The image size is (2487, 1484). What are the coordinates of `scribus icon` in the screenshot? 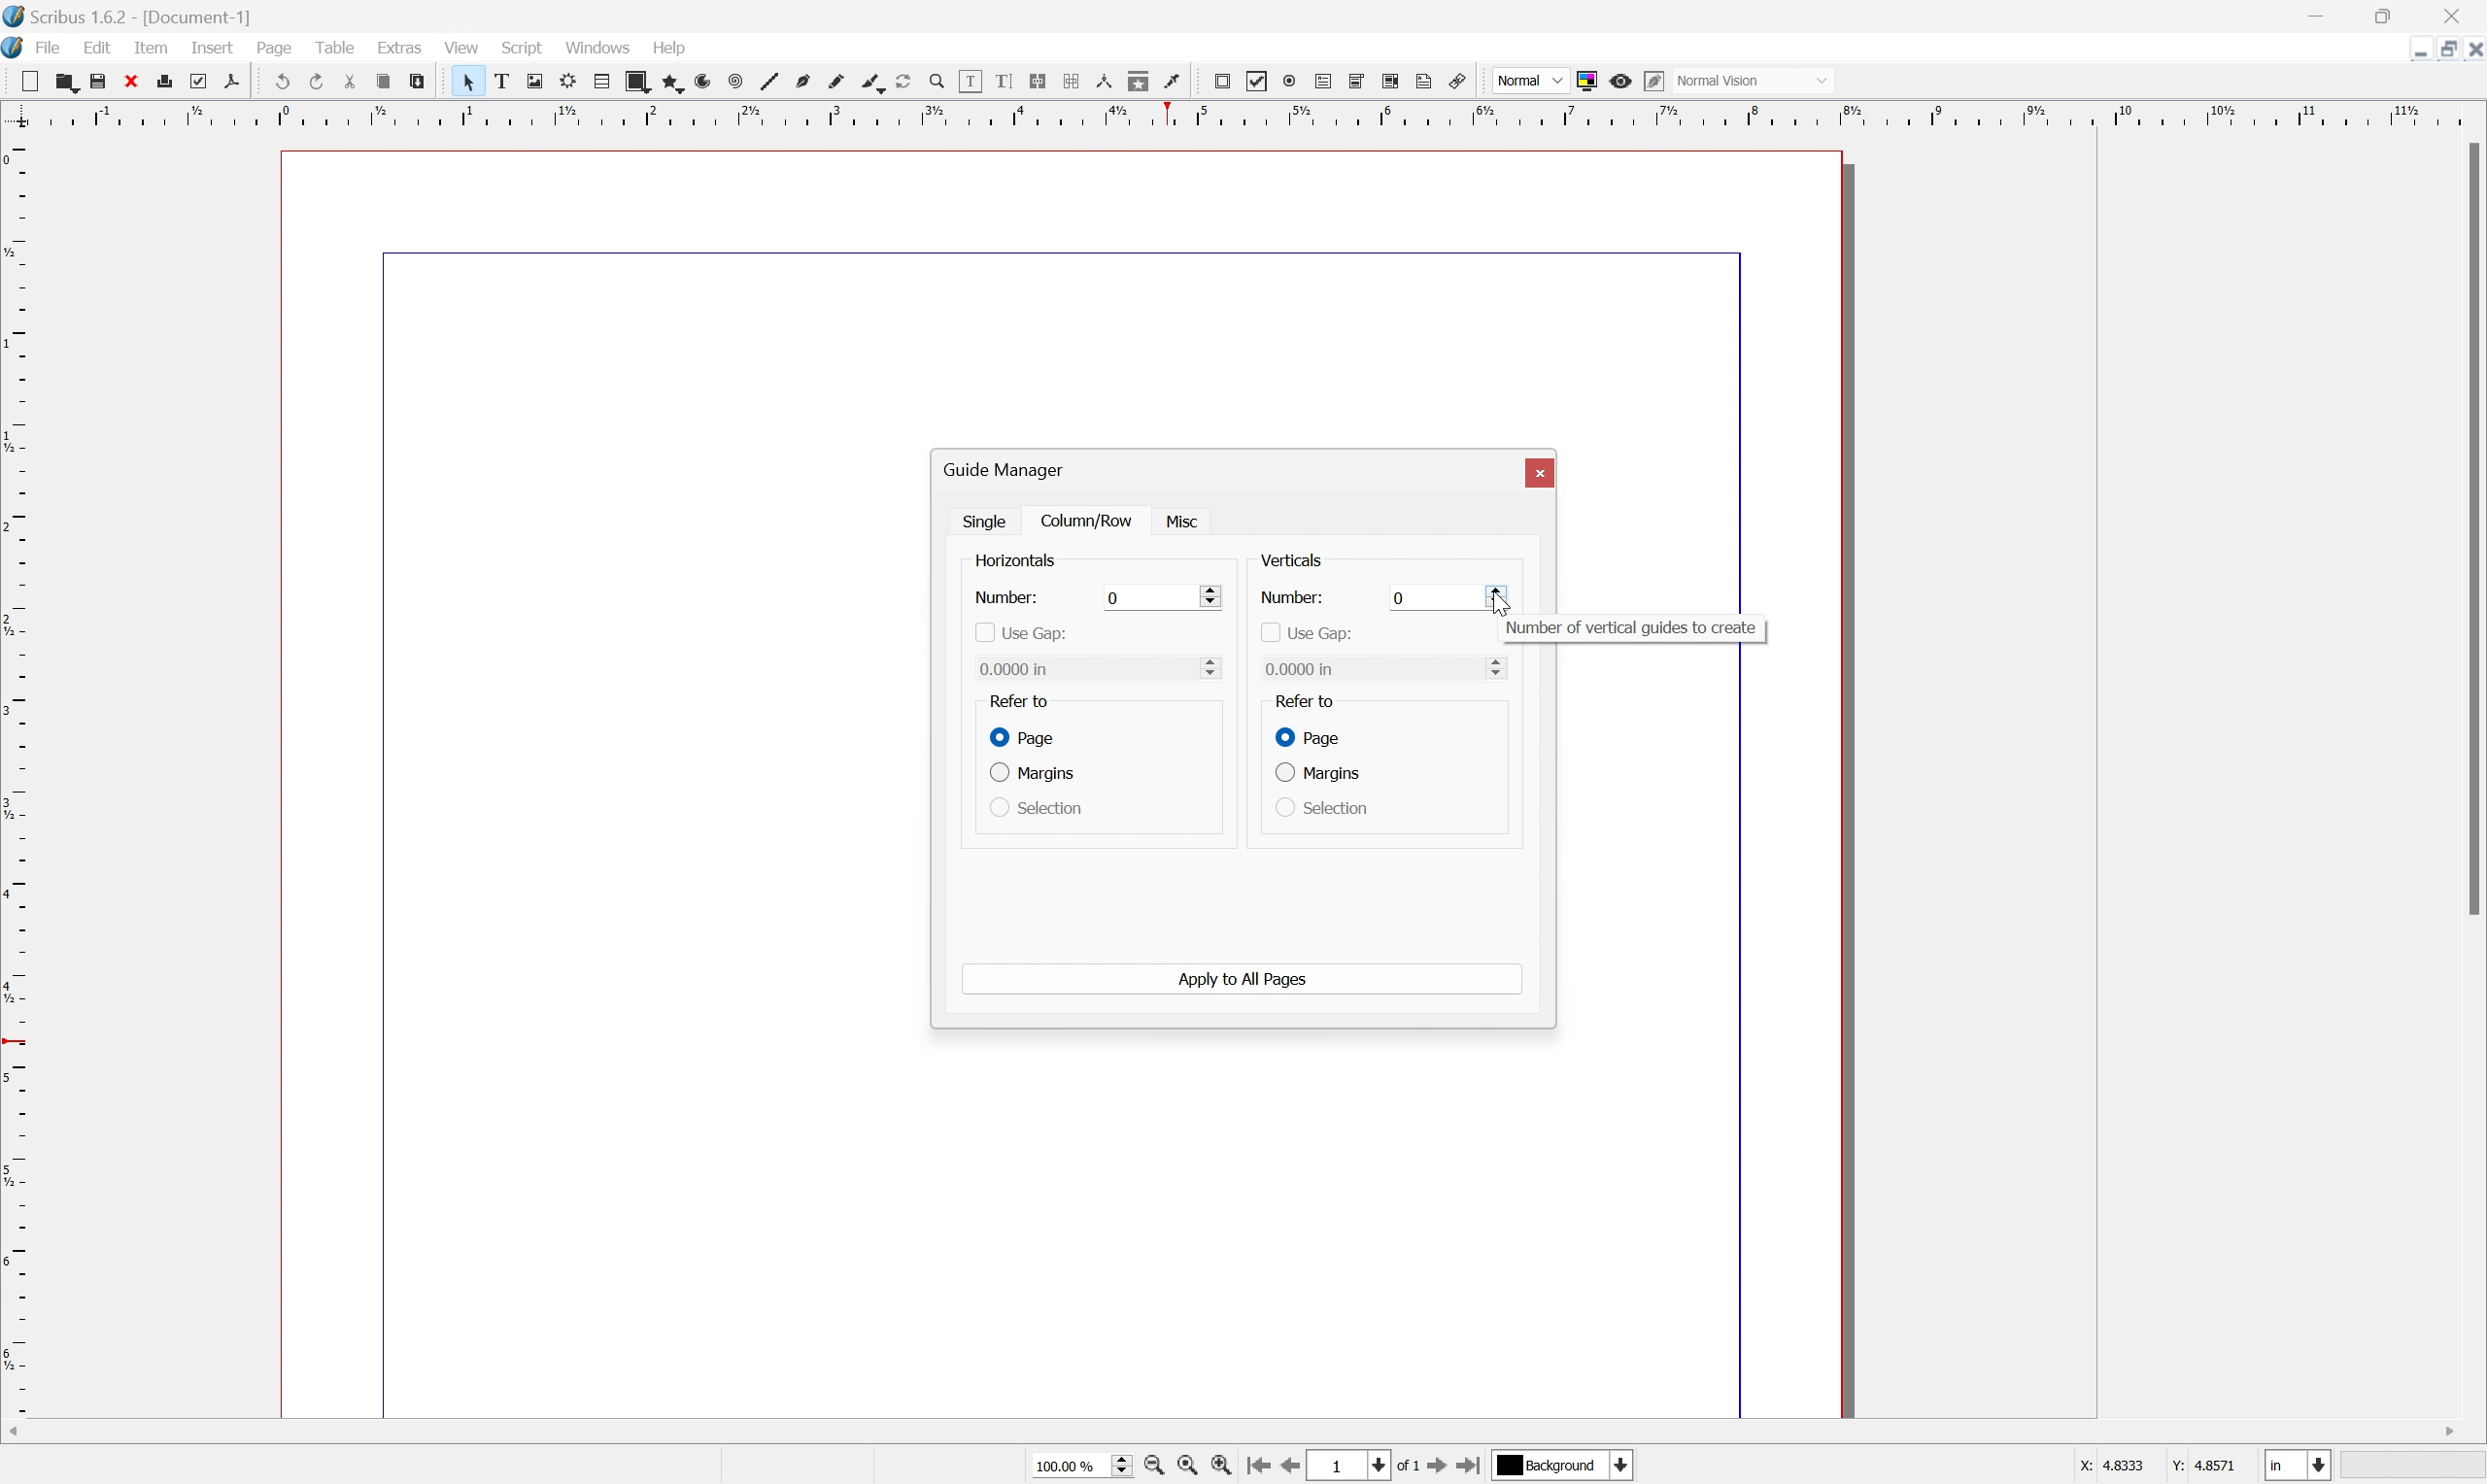 It's located at (16, 49).